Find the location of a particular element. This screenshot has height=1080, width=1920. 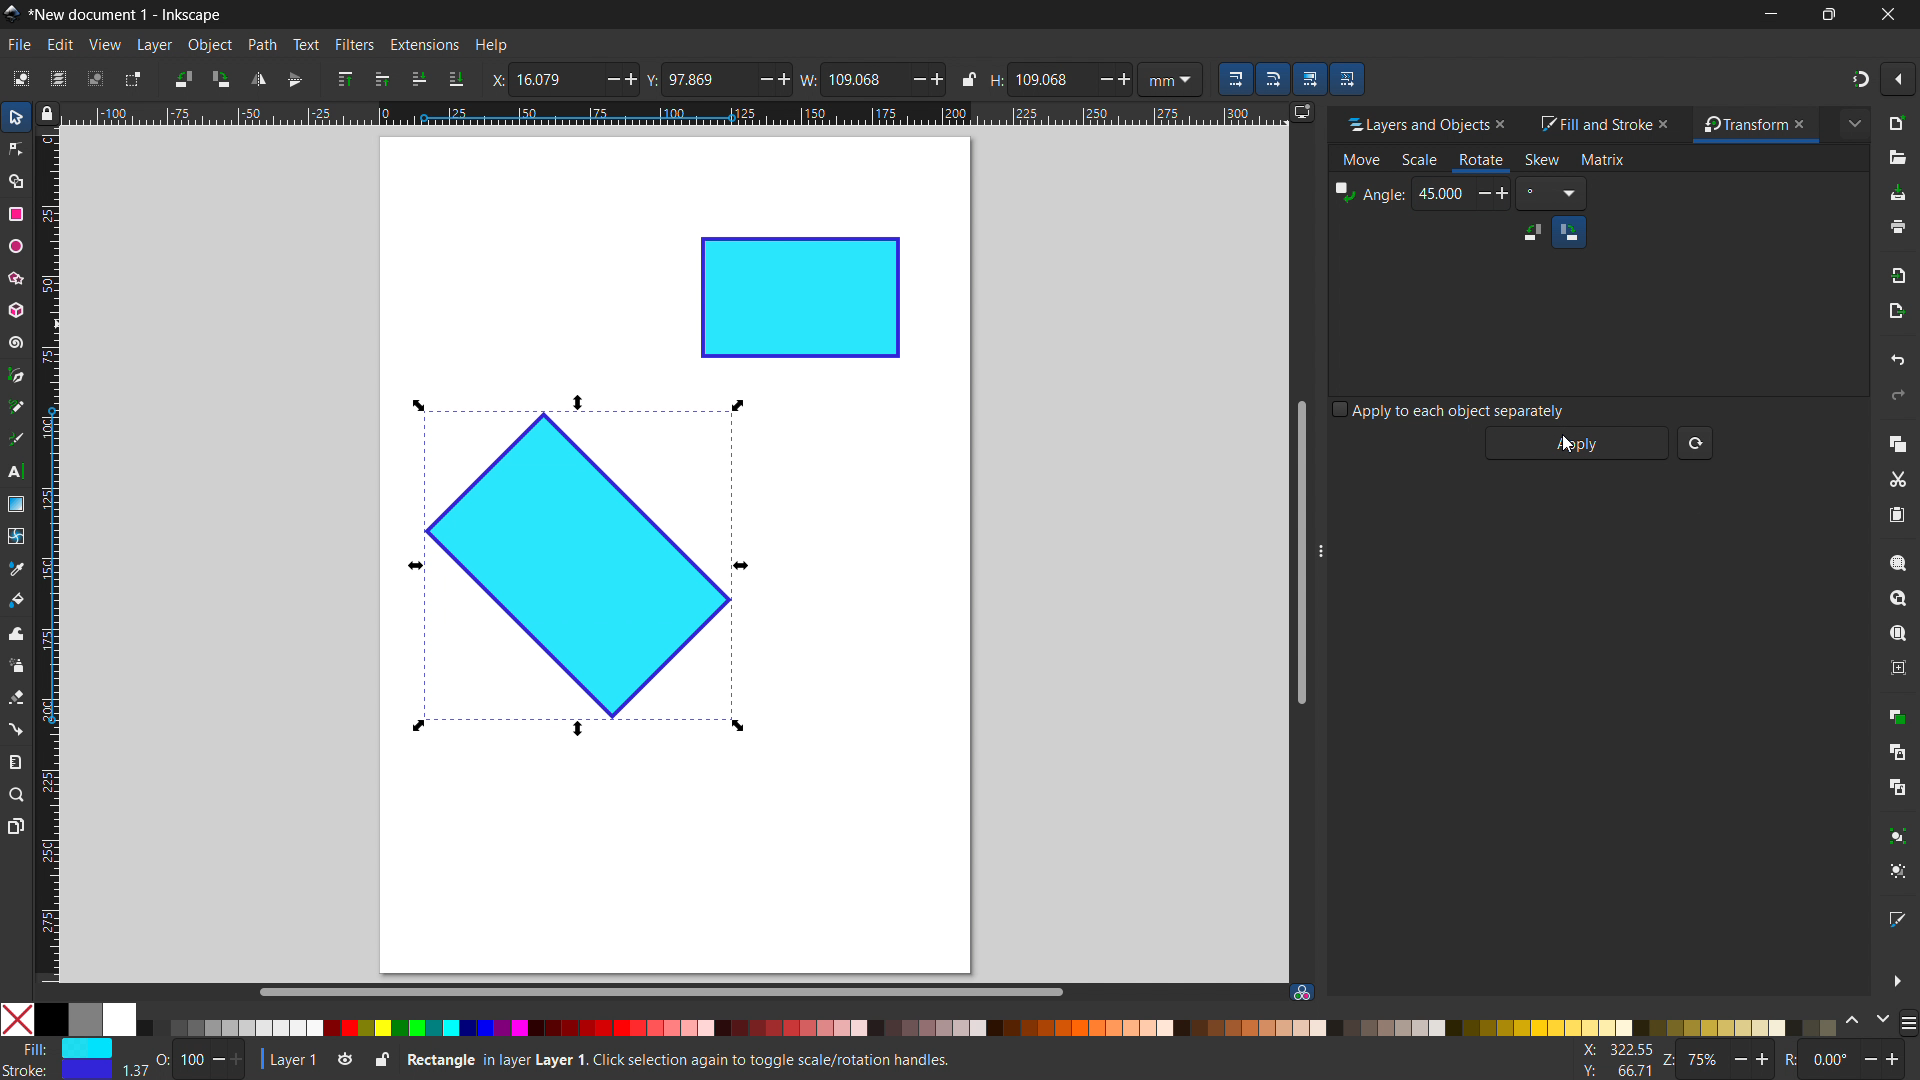

toggle lock current layer is located at coordinates (381, 1058).